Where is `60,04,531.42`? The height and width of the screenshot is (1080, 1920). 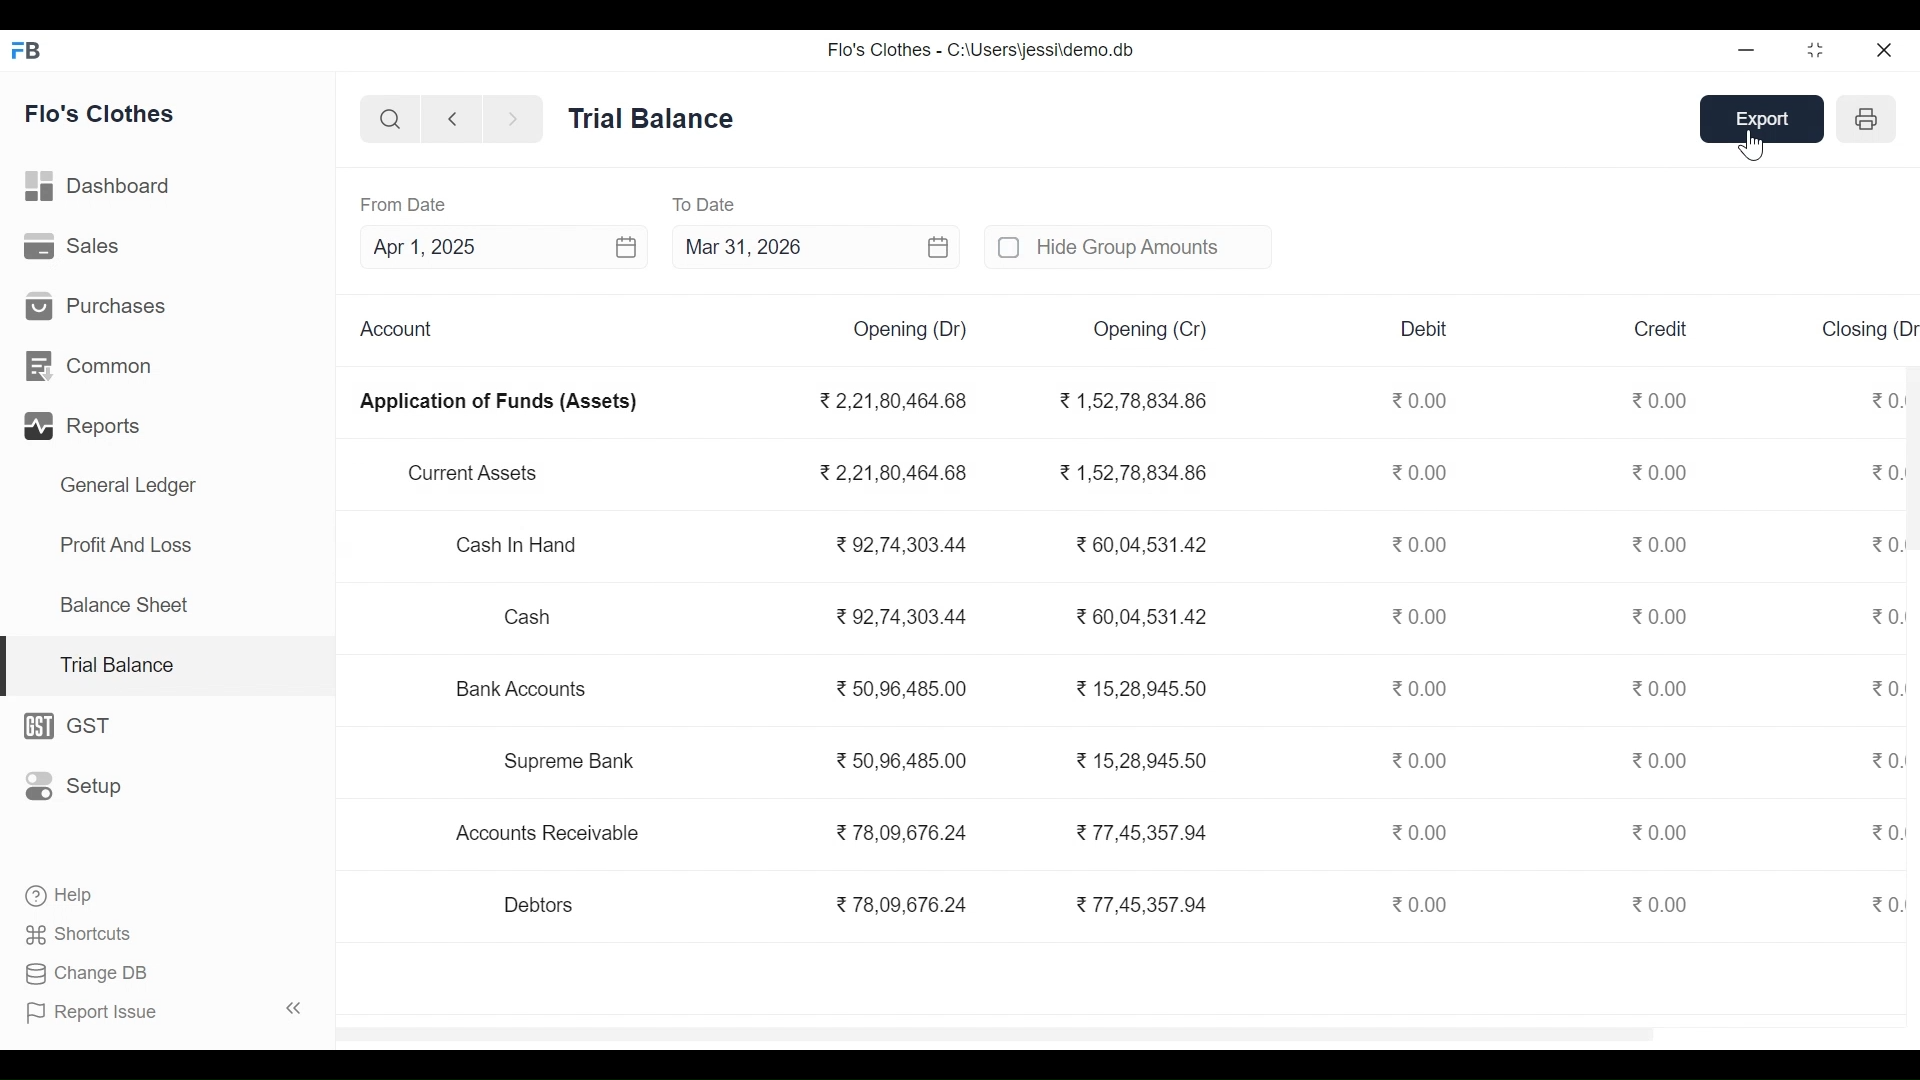 60,04,531.42 is located at coordinates (1138, 615).